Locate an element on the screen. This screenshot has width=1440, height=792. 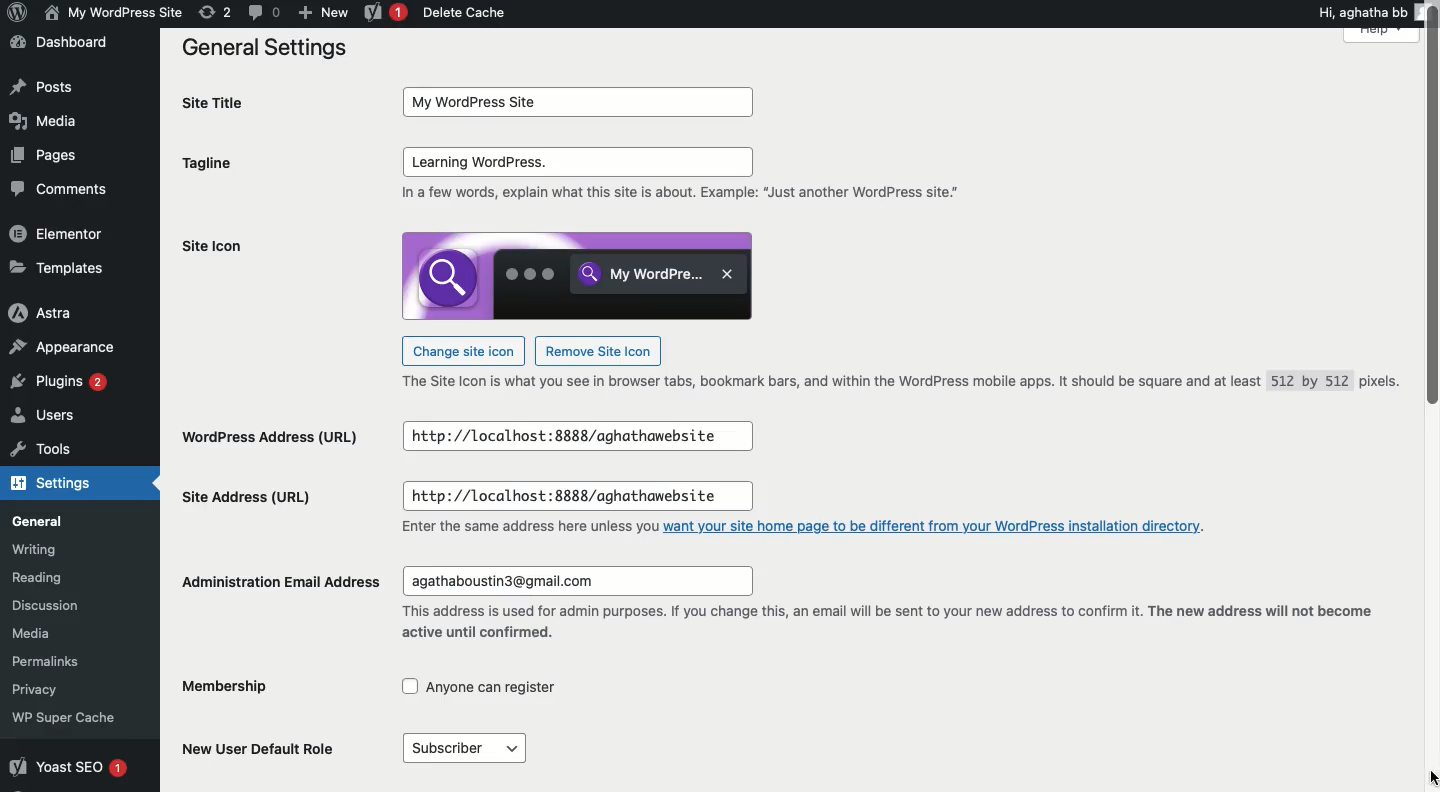
Subscriber  is located at coordinates (468, 748).